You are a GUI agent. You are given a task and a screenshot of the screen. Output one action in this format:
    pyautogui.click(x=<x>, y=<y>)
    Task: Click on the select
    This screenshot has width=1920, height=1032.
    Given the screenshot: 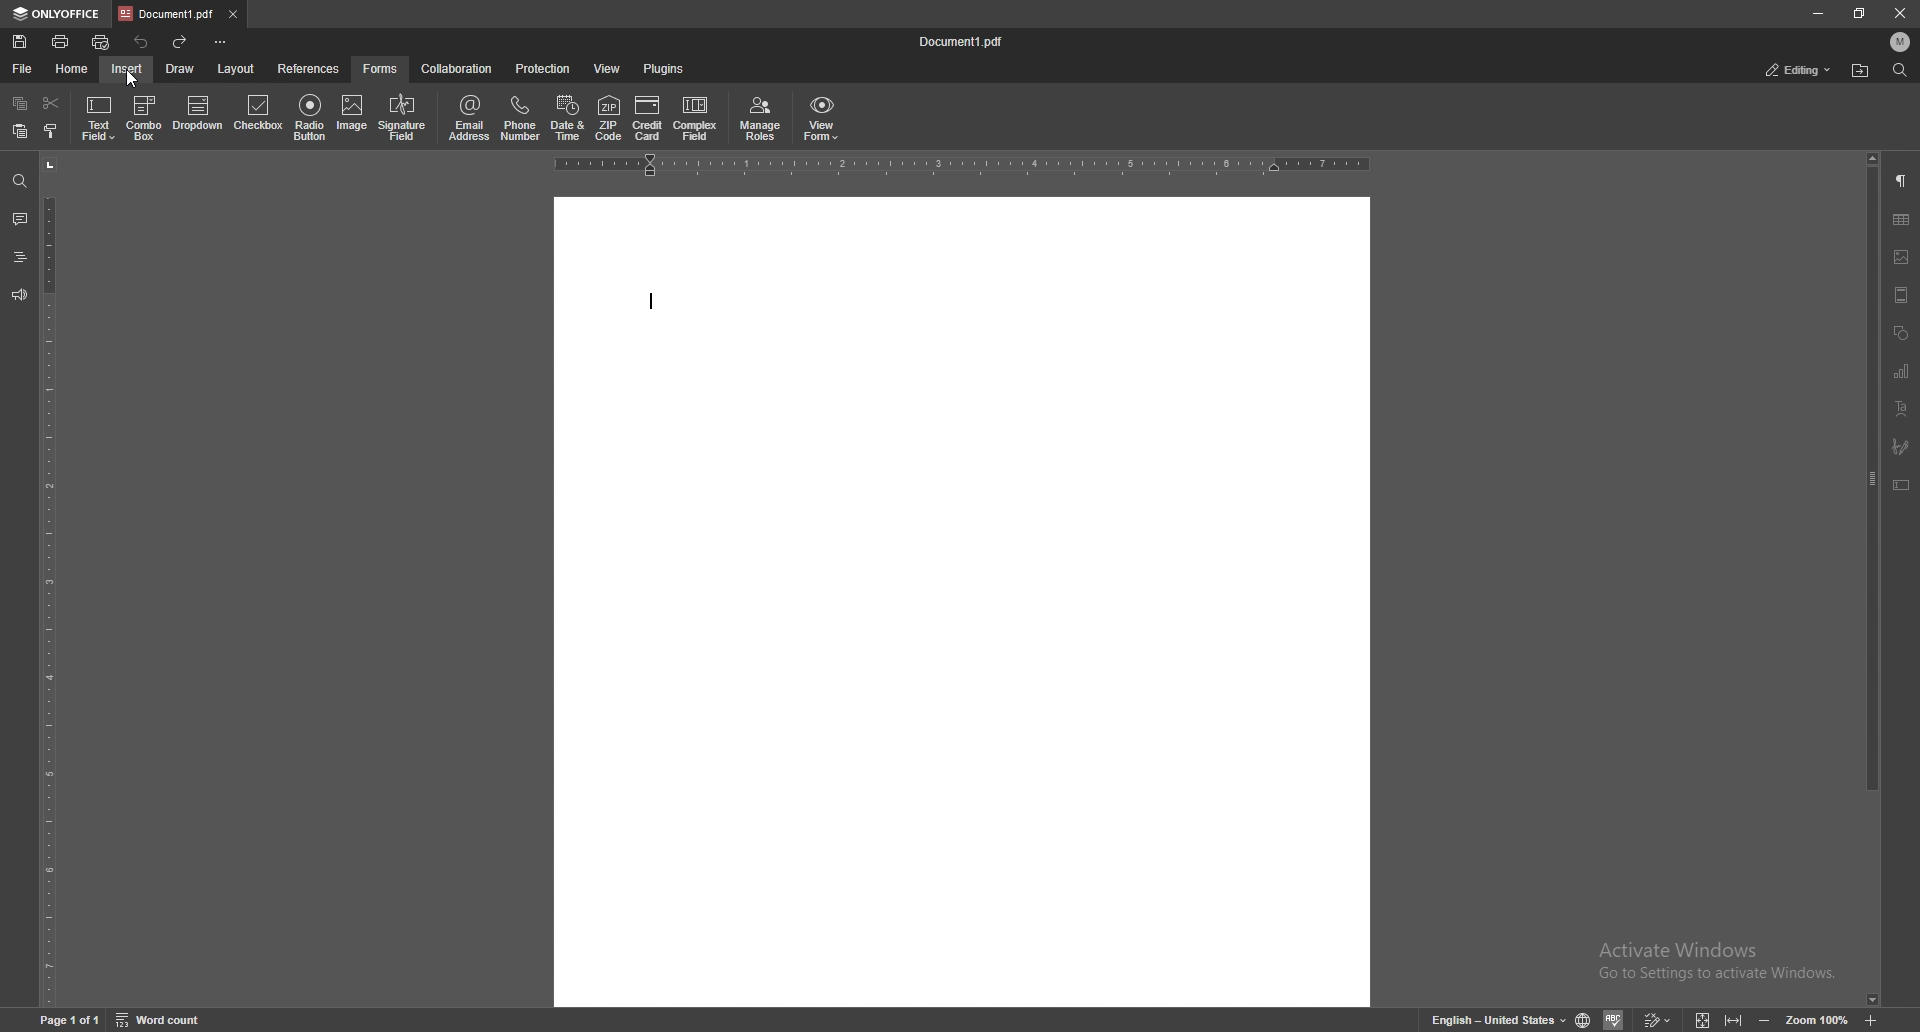 What is the action you would take?
    pyautogui.click(x=51, y=131)
    